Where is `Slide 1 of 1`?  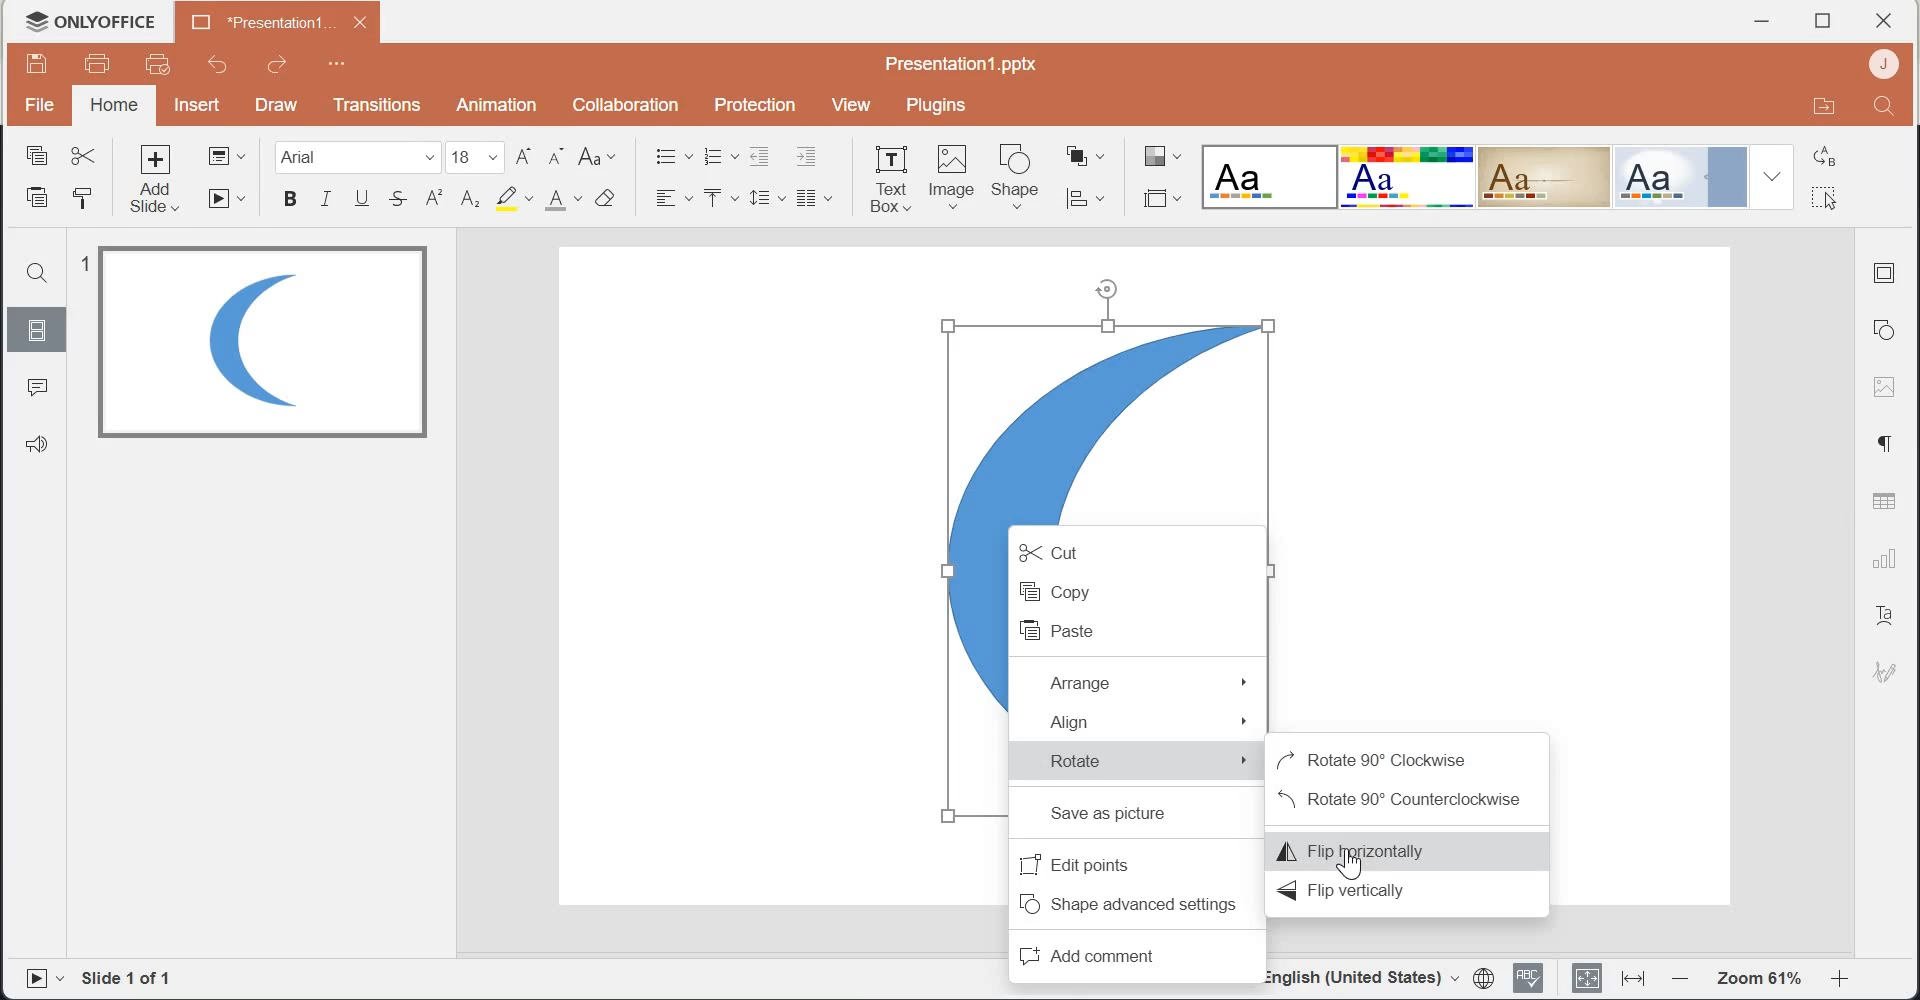
Slide 1 of 1 is located at coordinates (133, 978).